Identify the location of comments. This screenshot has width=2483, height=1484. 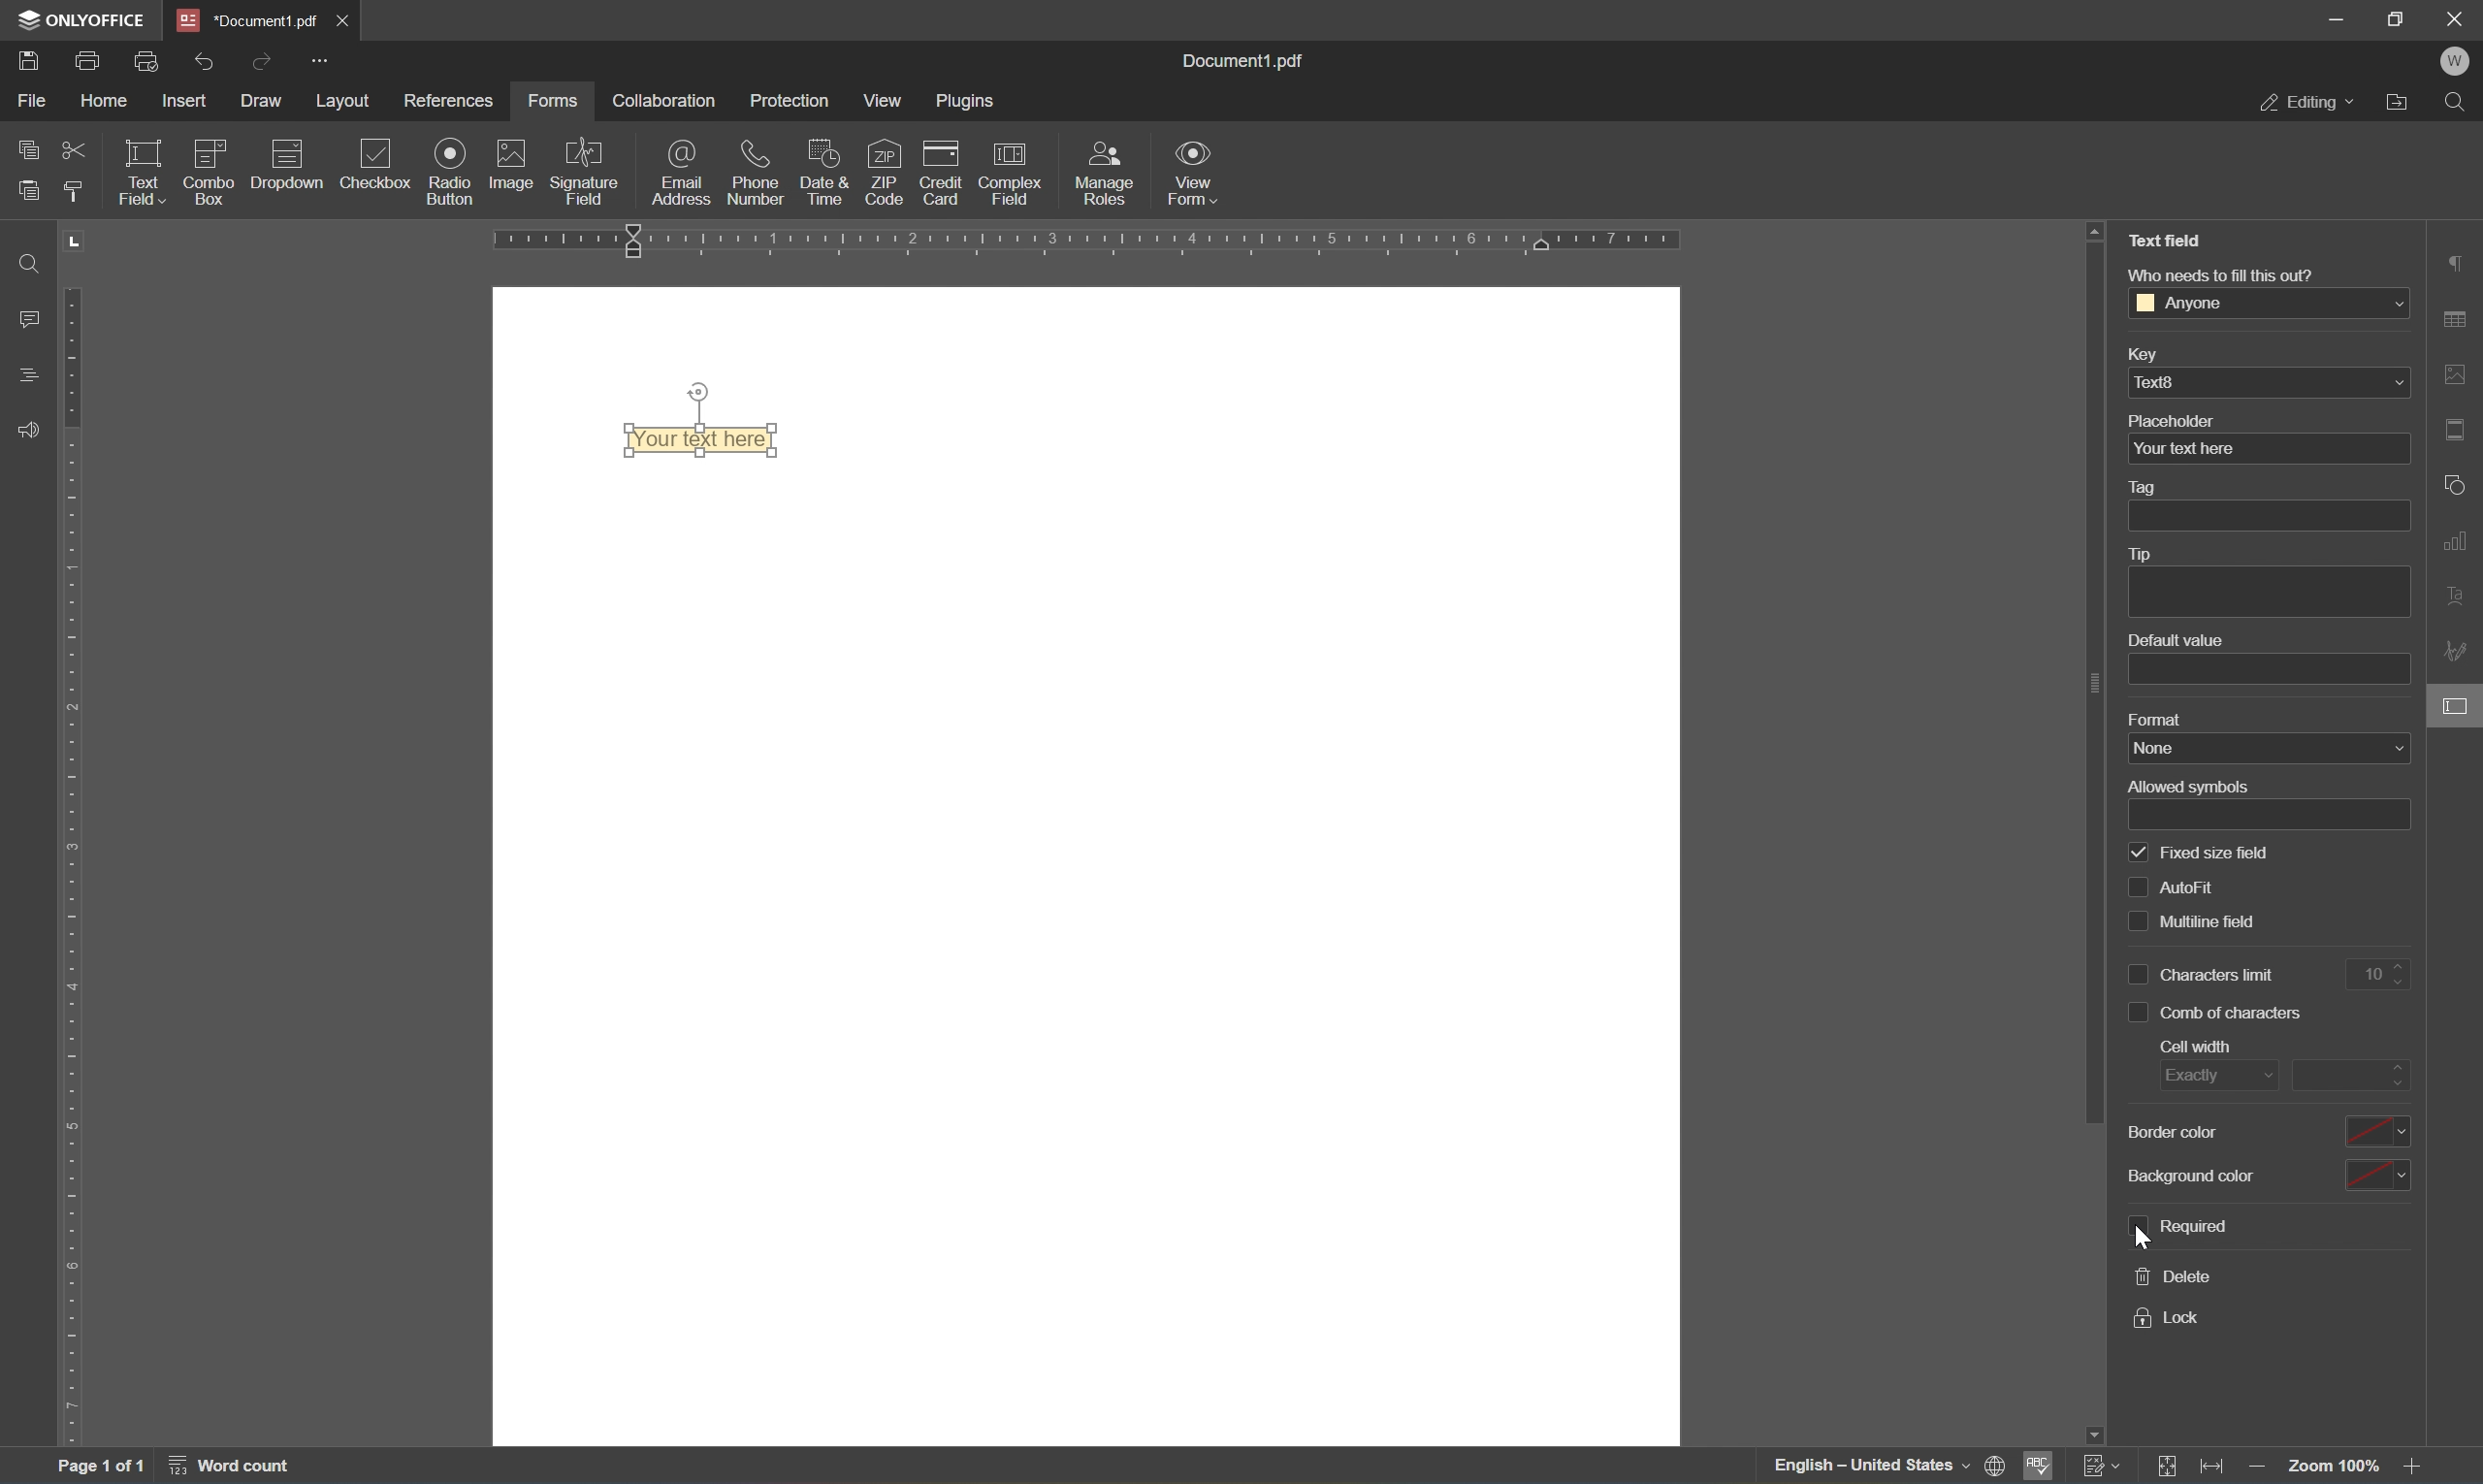
(30, 319).